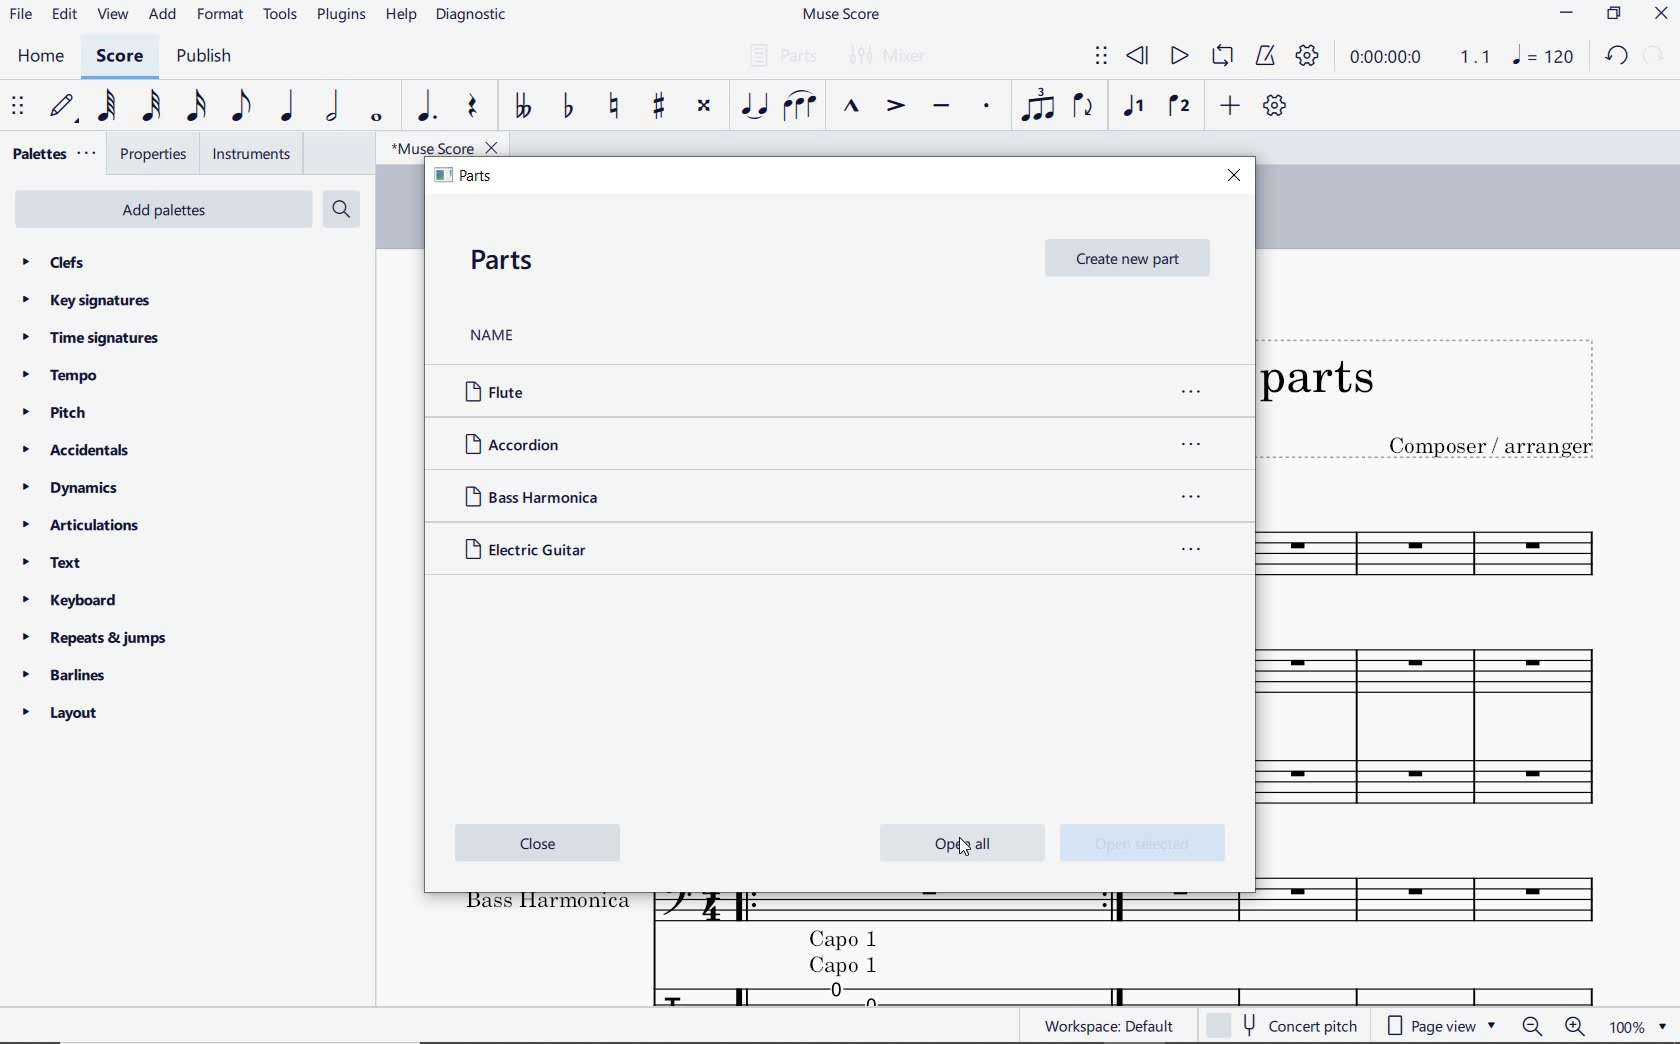 The image size is (1680, 1044). Describe the element at coordinates (1114, 1028) in the screenshot. I see `workspace:default` at that location.